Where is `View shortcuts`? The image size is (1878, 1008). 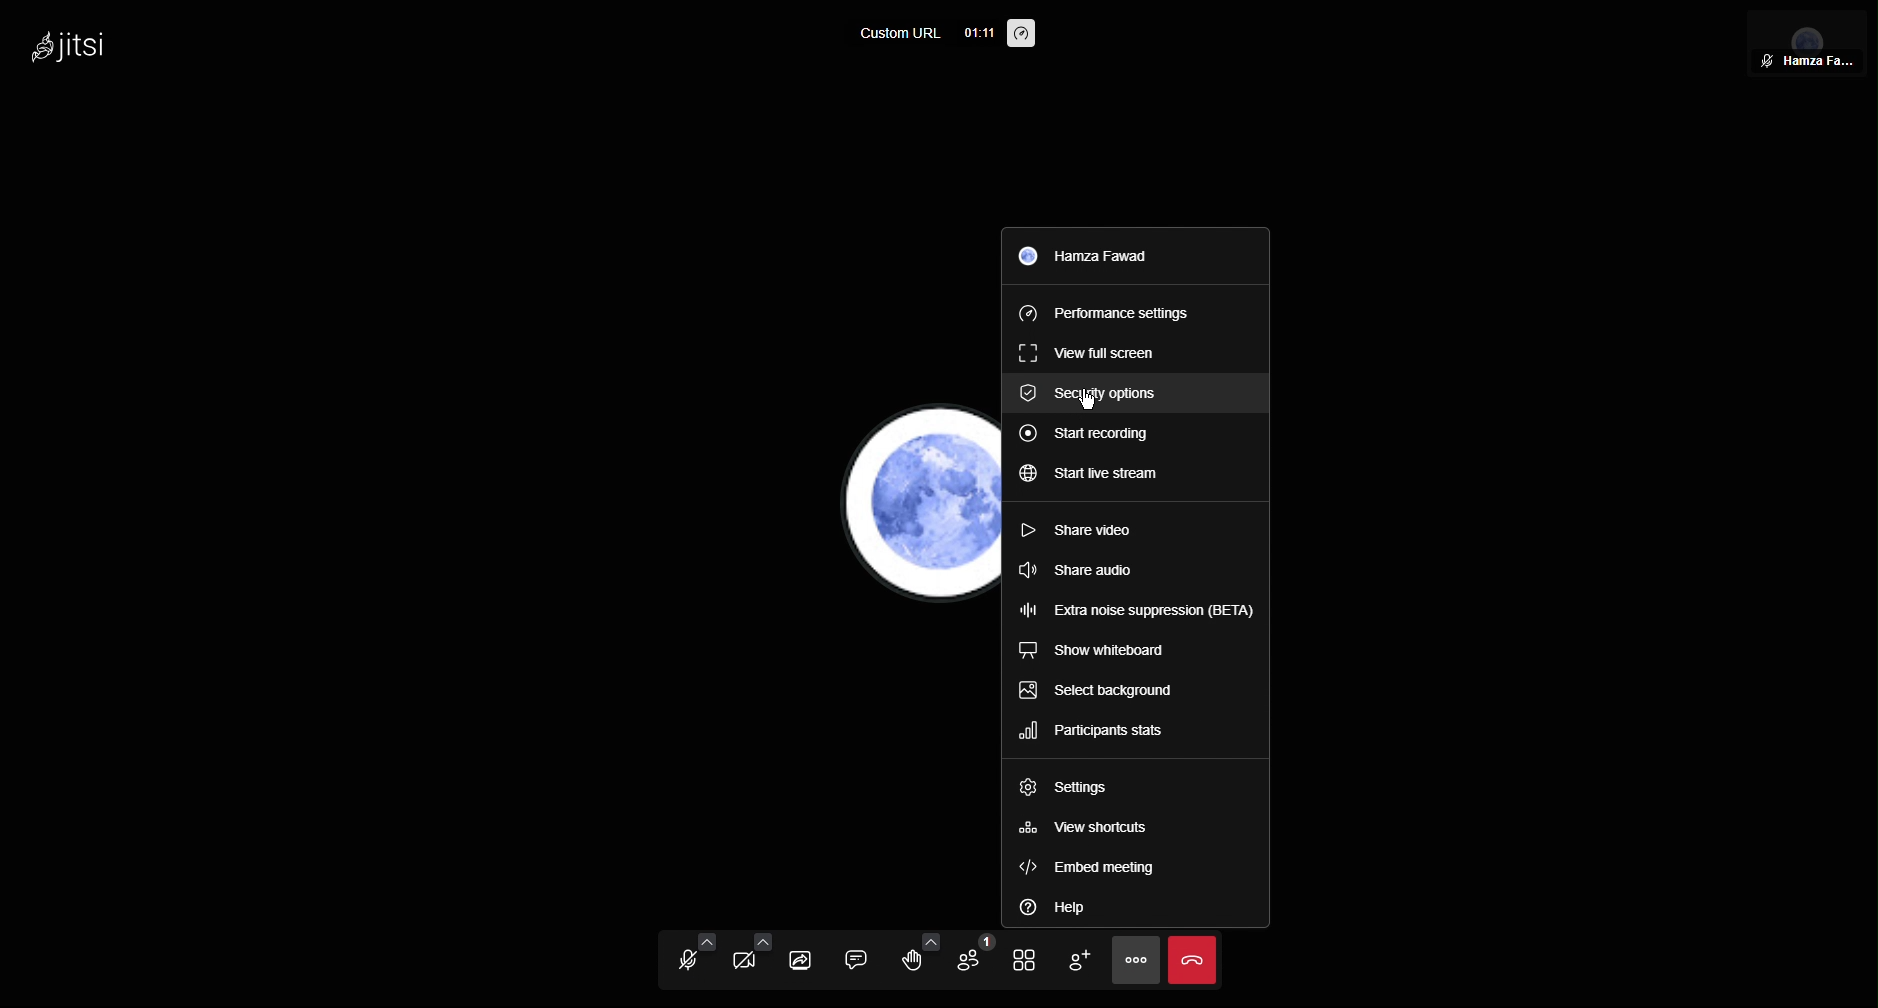 View shortcuts is located at coordinates (1084, 831).